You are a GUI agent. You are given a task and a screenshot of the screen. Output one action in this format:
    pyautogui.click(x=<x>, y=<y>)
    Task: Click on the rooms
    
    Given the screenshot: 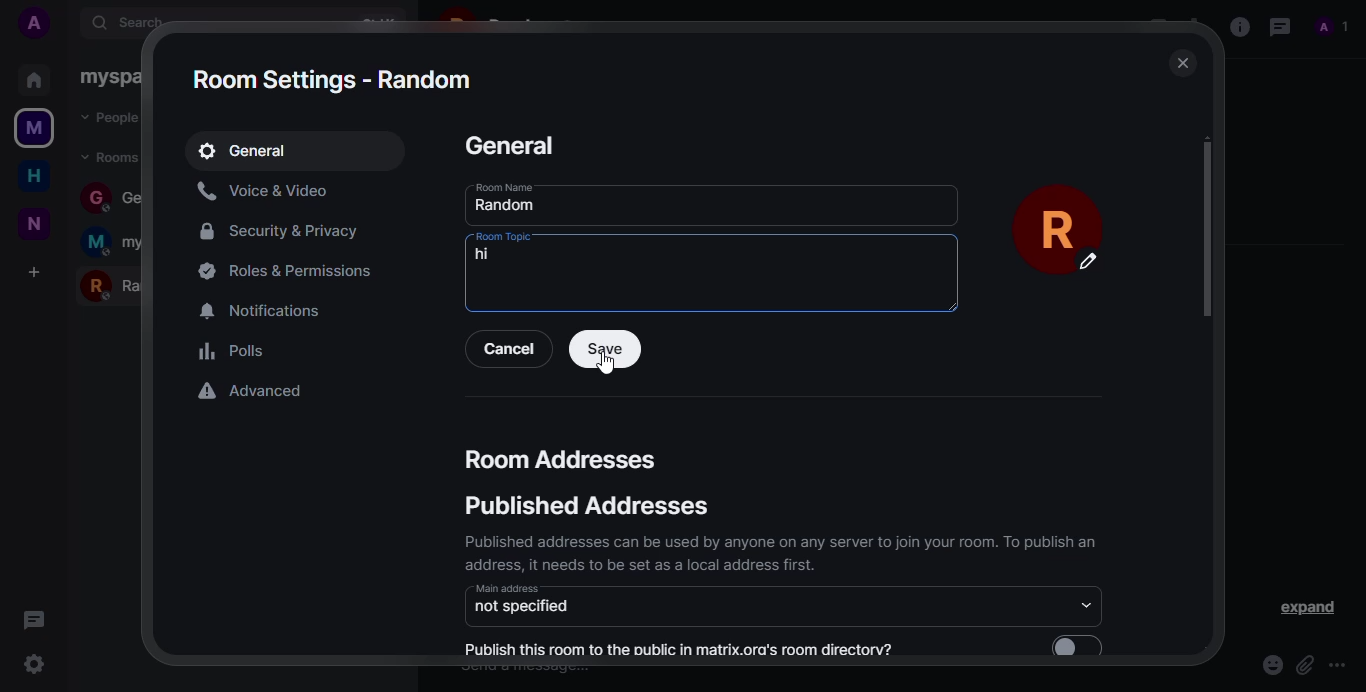 What is the action you would take?
    pyautogui.click(x=113, y=156)
    